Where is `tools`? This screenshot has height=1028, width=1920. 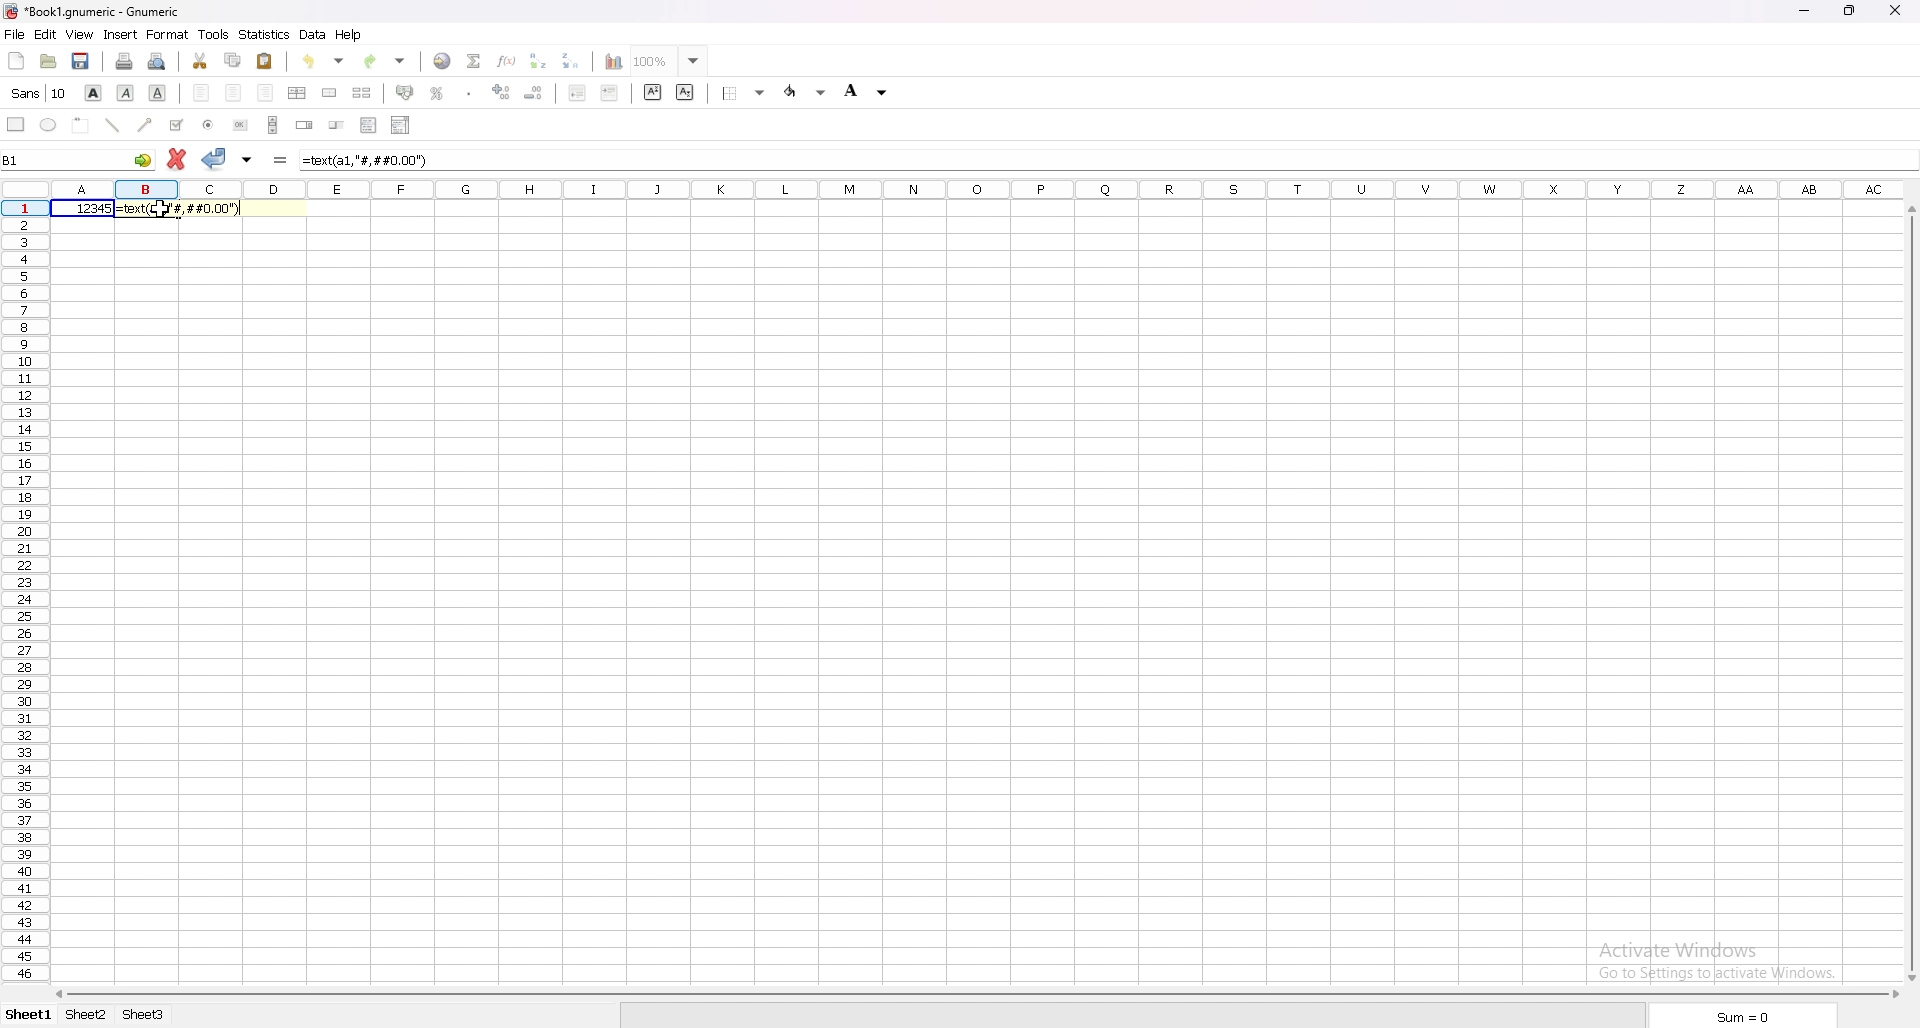 tools is located at coordinates (214, 34).